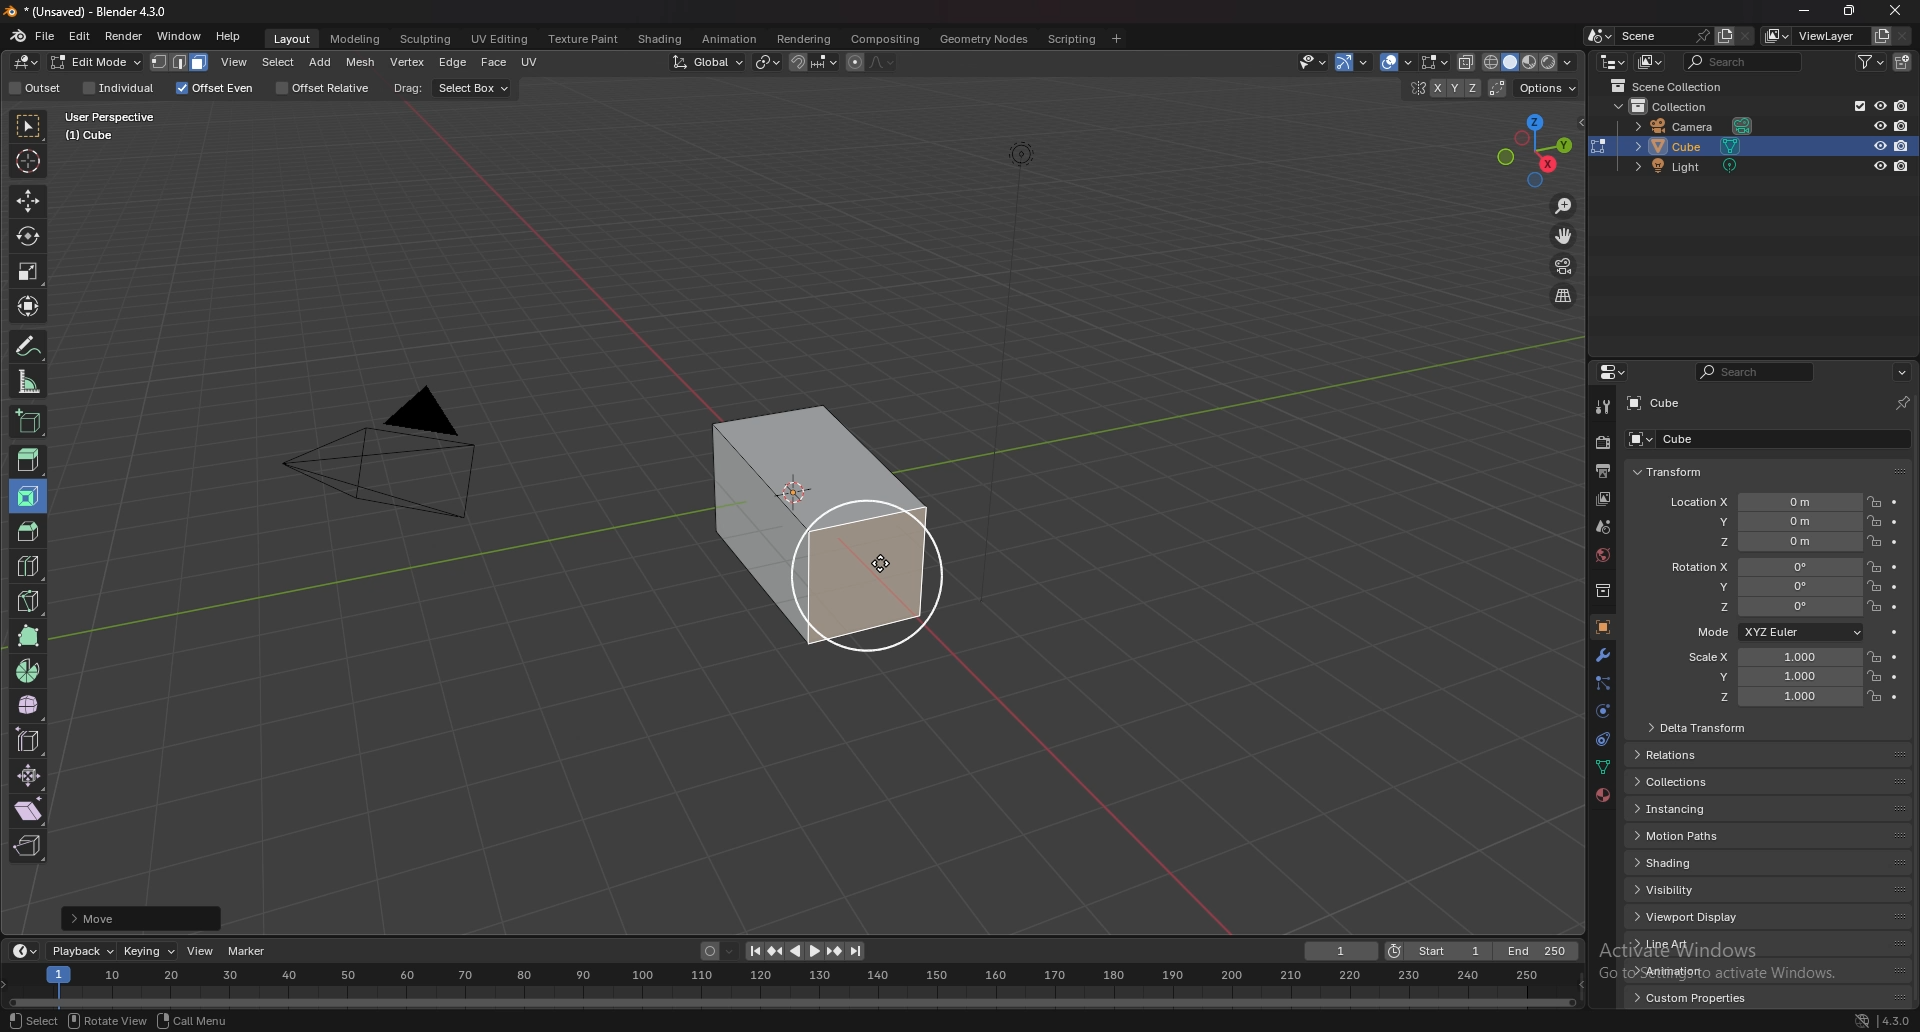 This screenshot has width=1920, height=1032. Describe the element at coordinates (453, 62) in the screenshot. I see `edge` at that location.